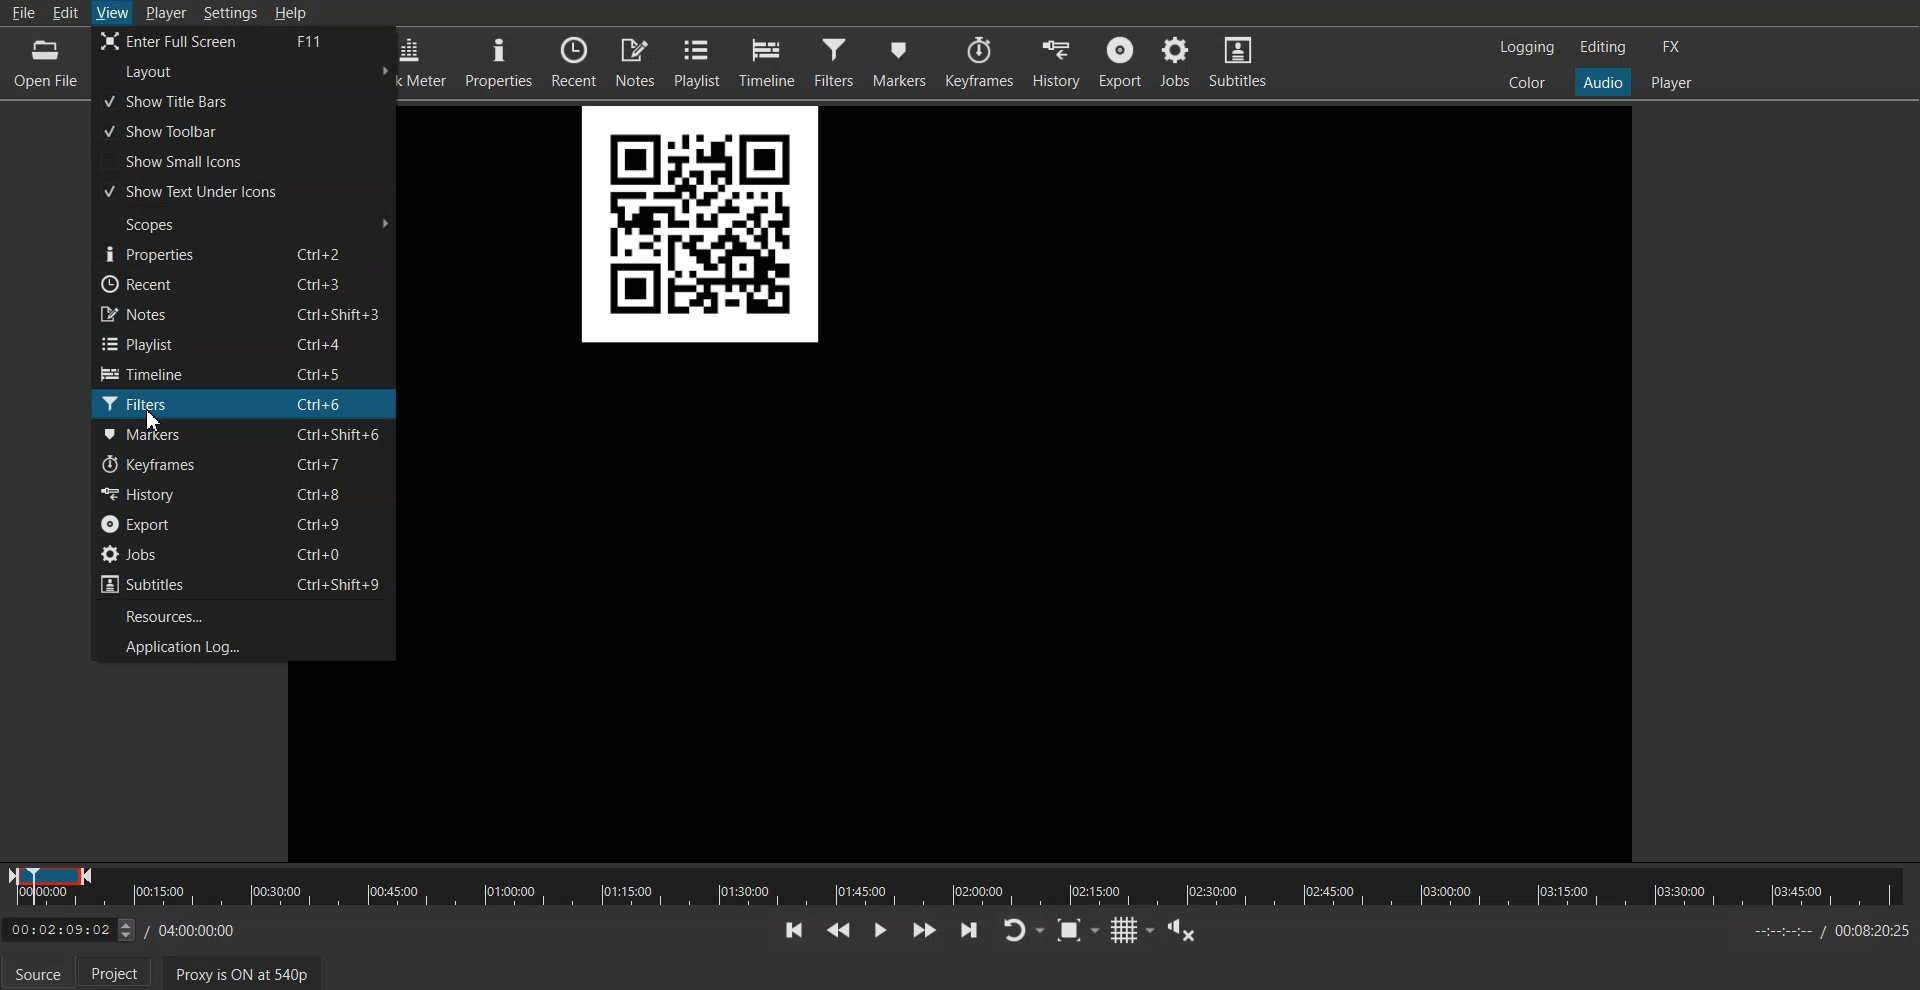 Image resolution: width=1920 pixels, height=990 pixels. Describe the element at coordinates (1054, 62) in the screenshot. I see `History` at that location.